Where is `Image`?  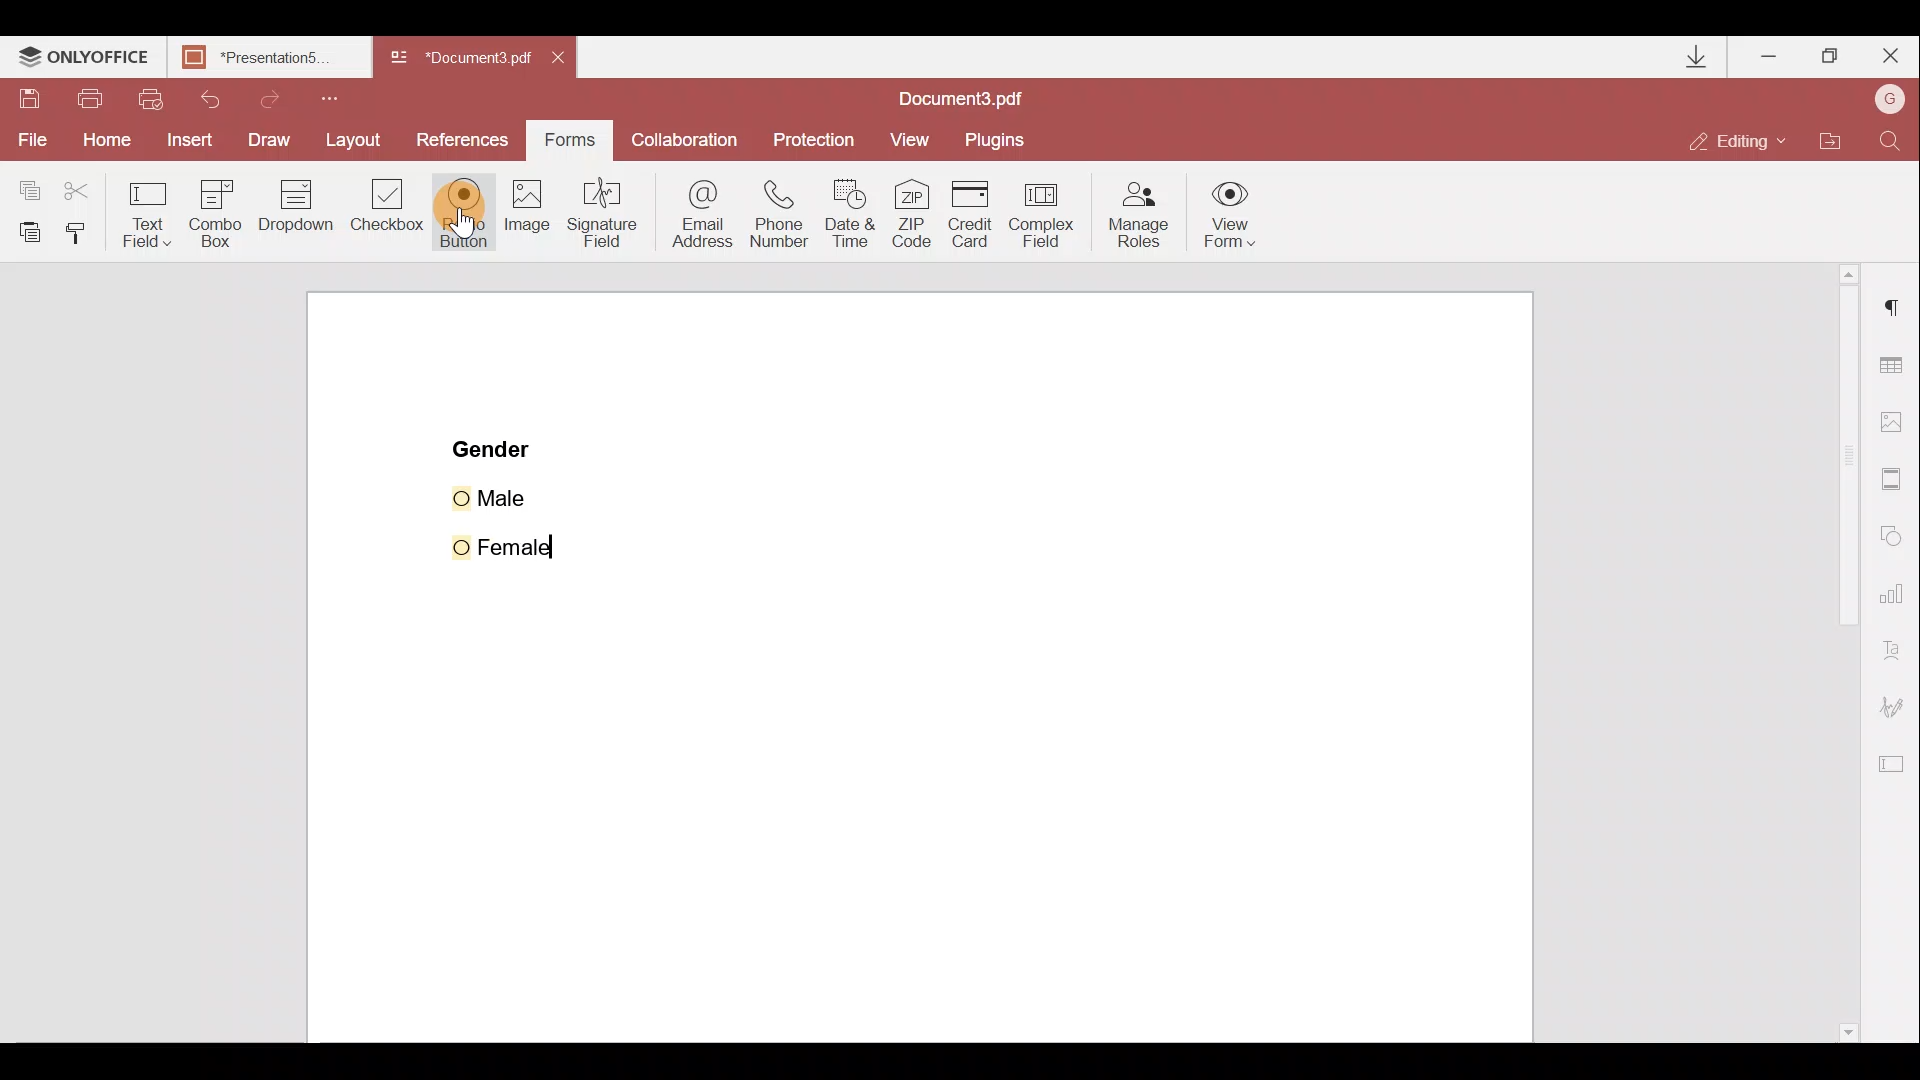
Image is located at coordinates (529, 226).